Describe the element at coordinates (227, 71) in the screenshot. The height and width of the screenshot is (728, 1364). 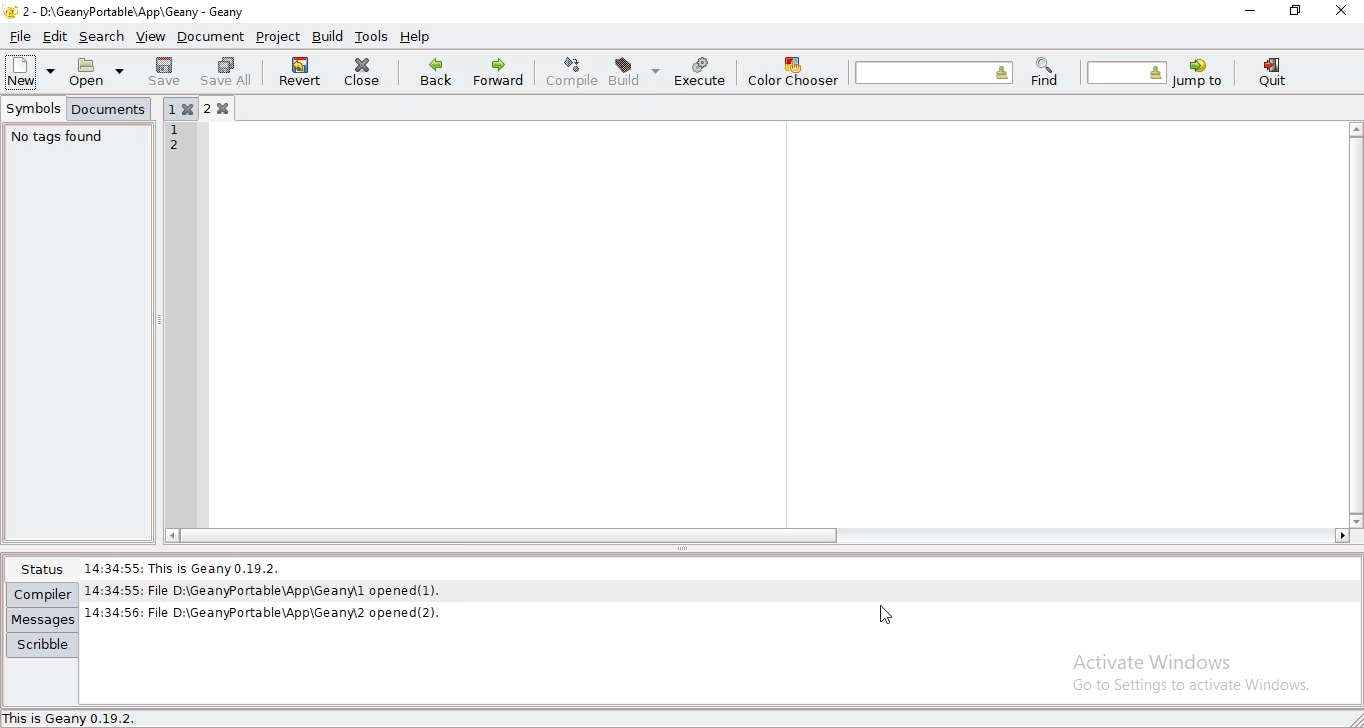
I see `save all` at that location.